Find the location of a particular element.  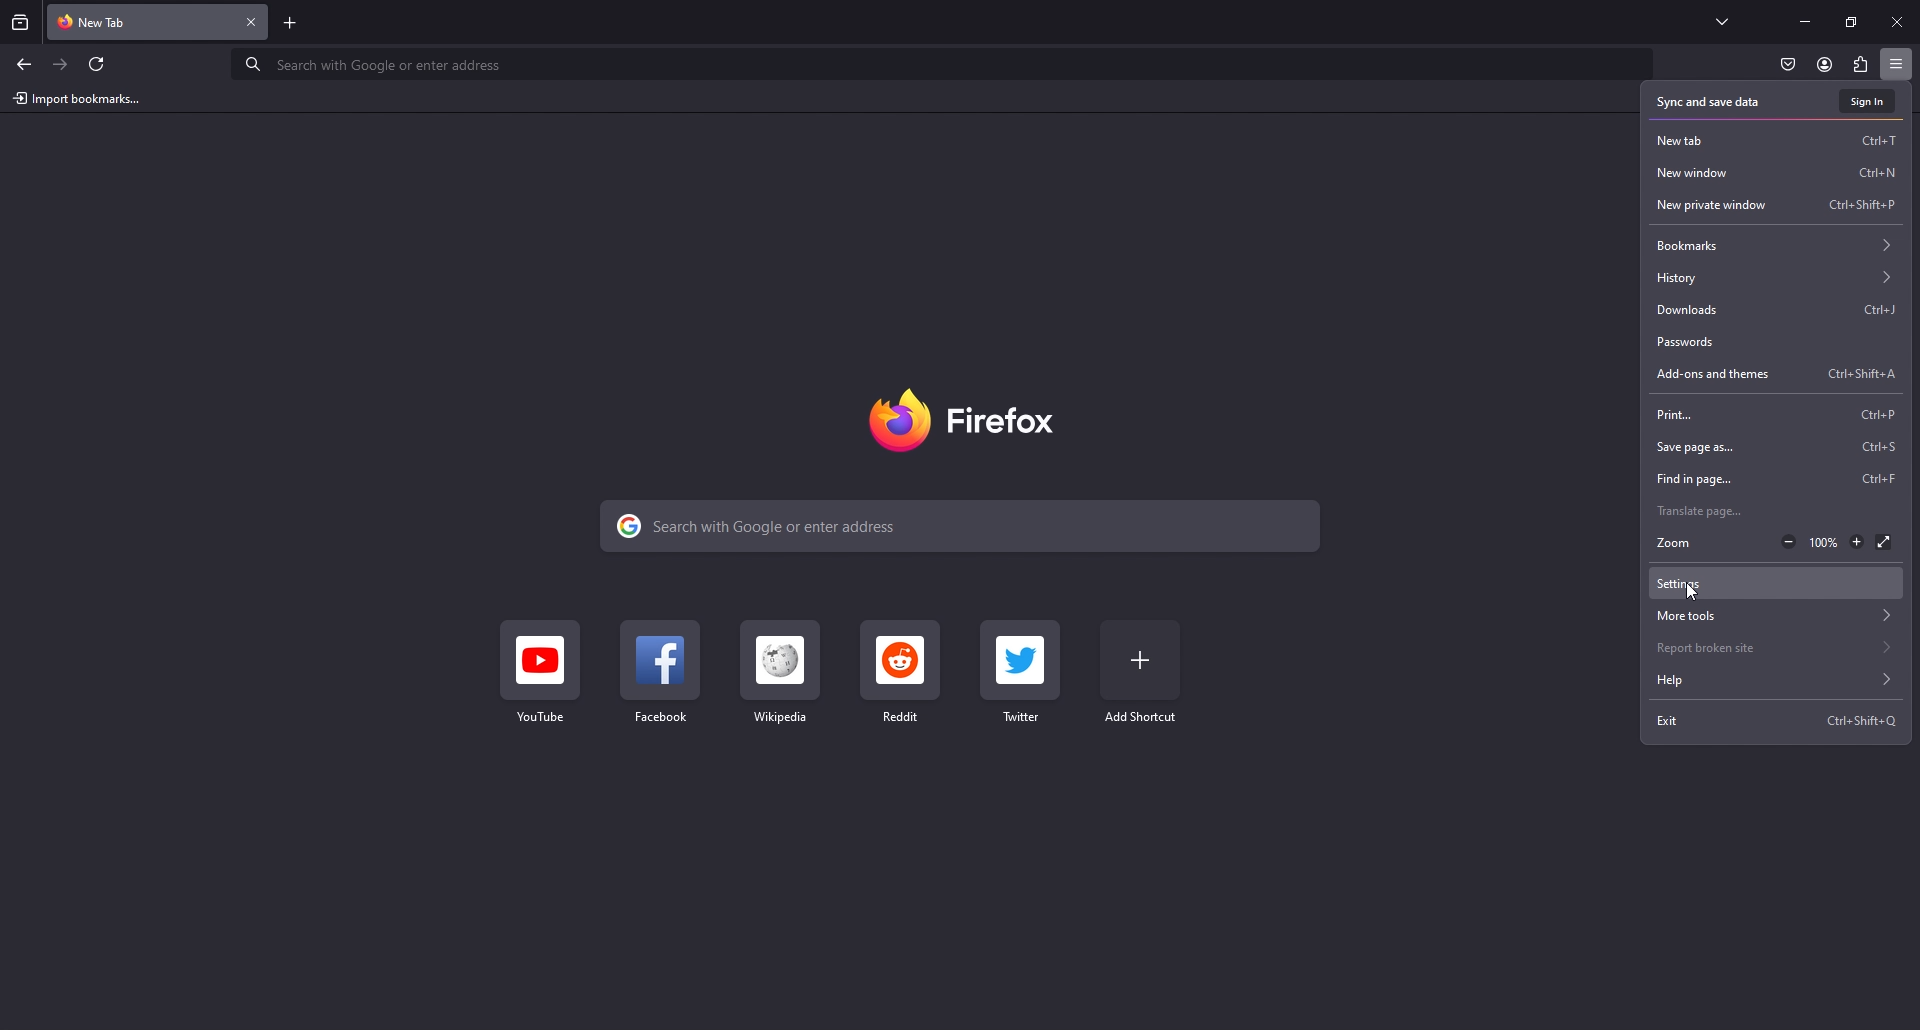

new tab is located at coordinates (1776, 140).